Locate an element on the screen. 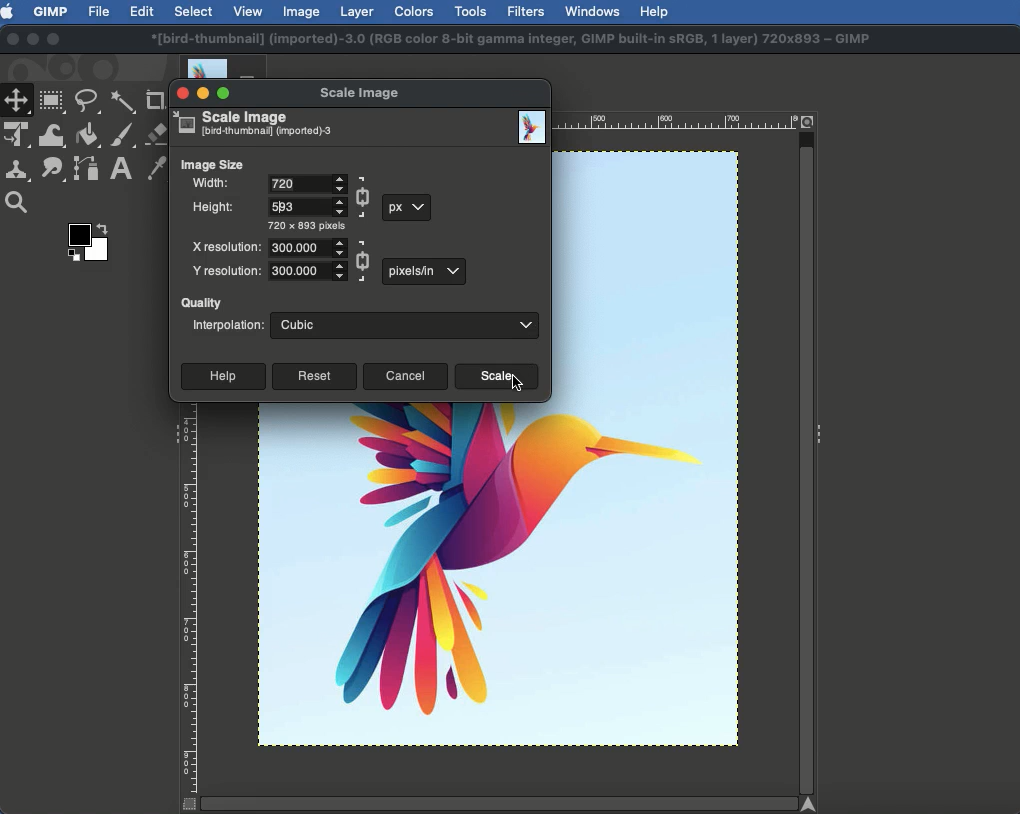 This screenshot has width=1020, height=814. Scroll is located at coordinates (499, 804).